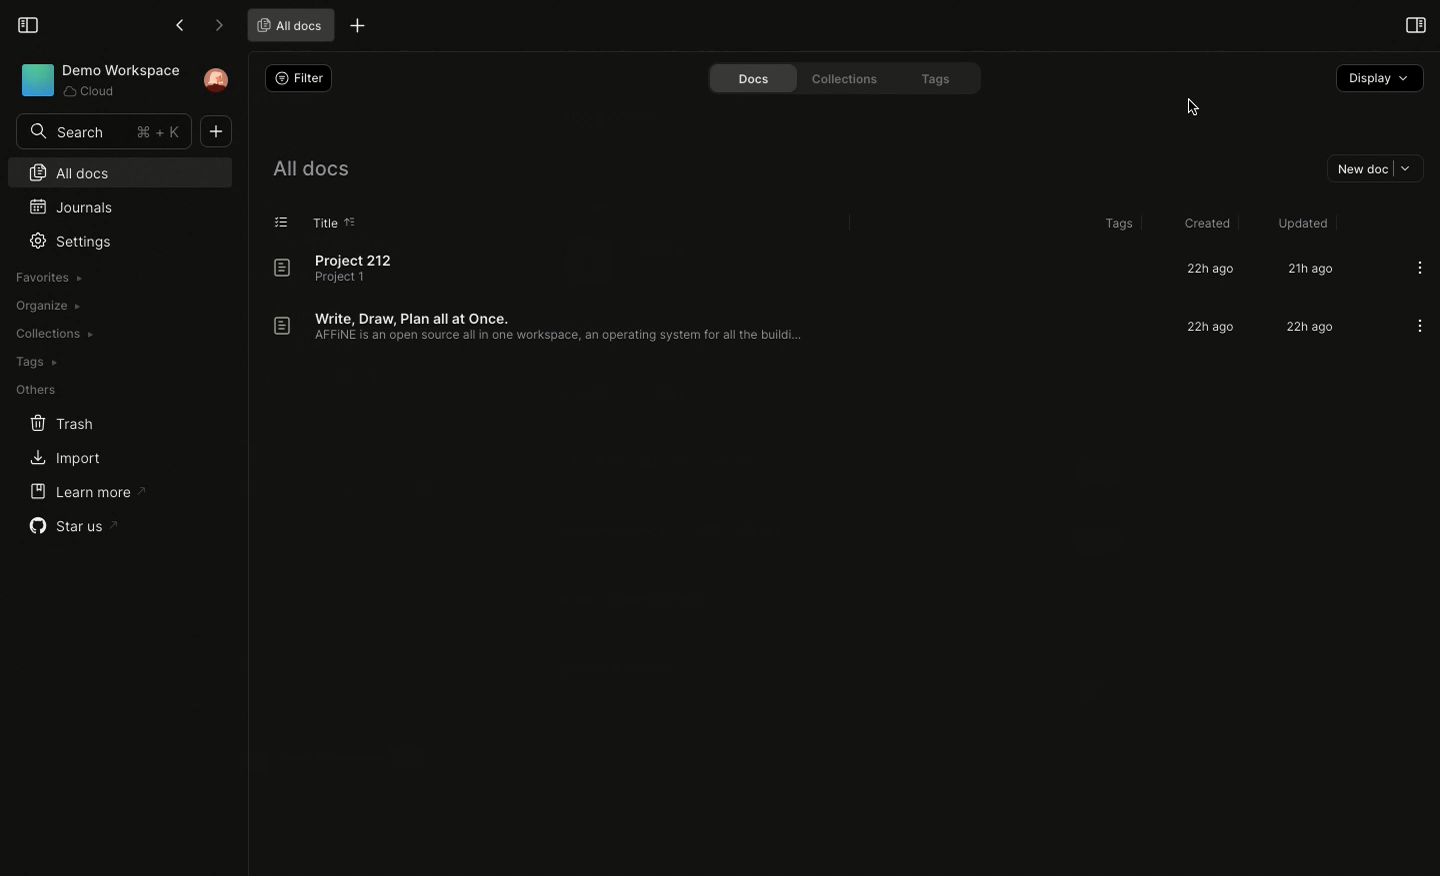 This screenshot has height=876, width=1440. Describe the element at coordinates (324, 222) in the screenshot. I see `Title` at that location.